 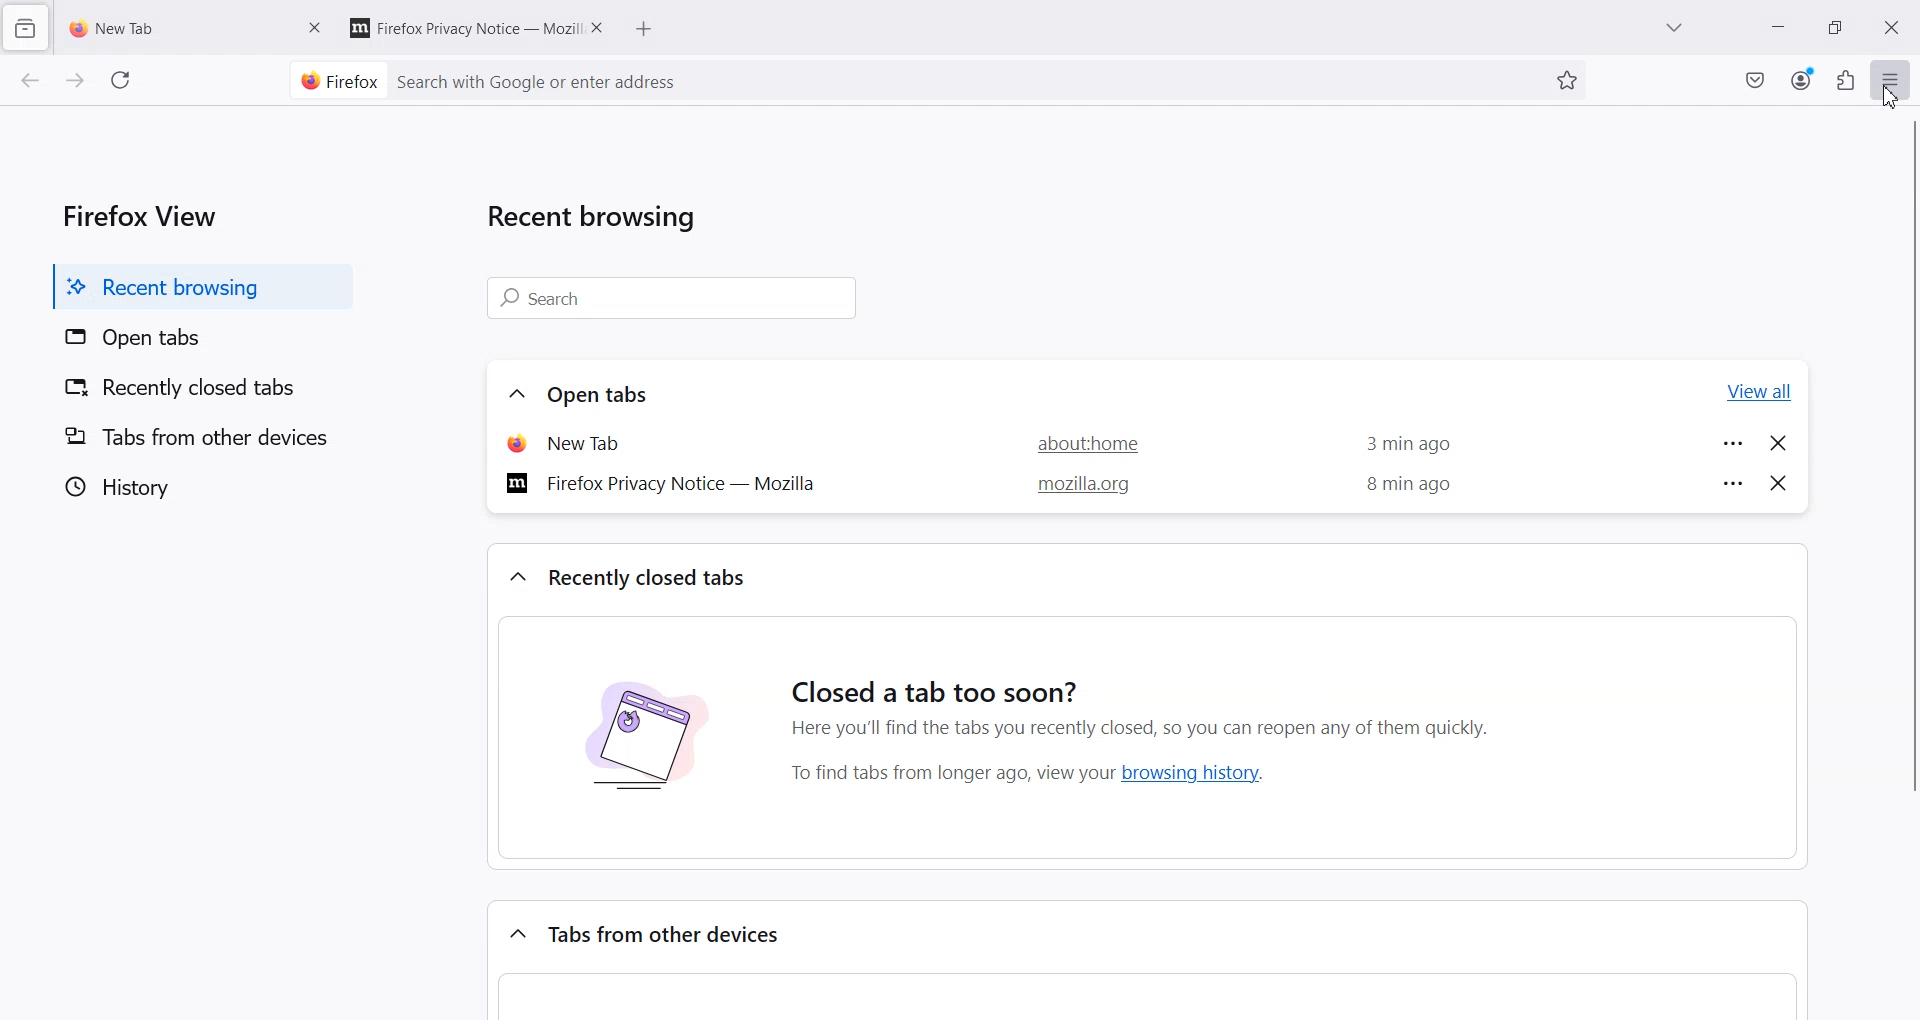 What do you see at coordinates (196, 486) in the screenshot?
I see `History` at bounding box center [196, 486].